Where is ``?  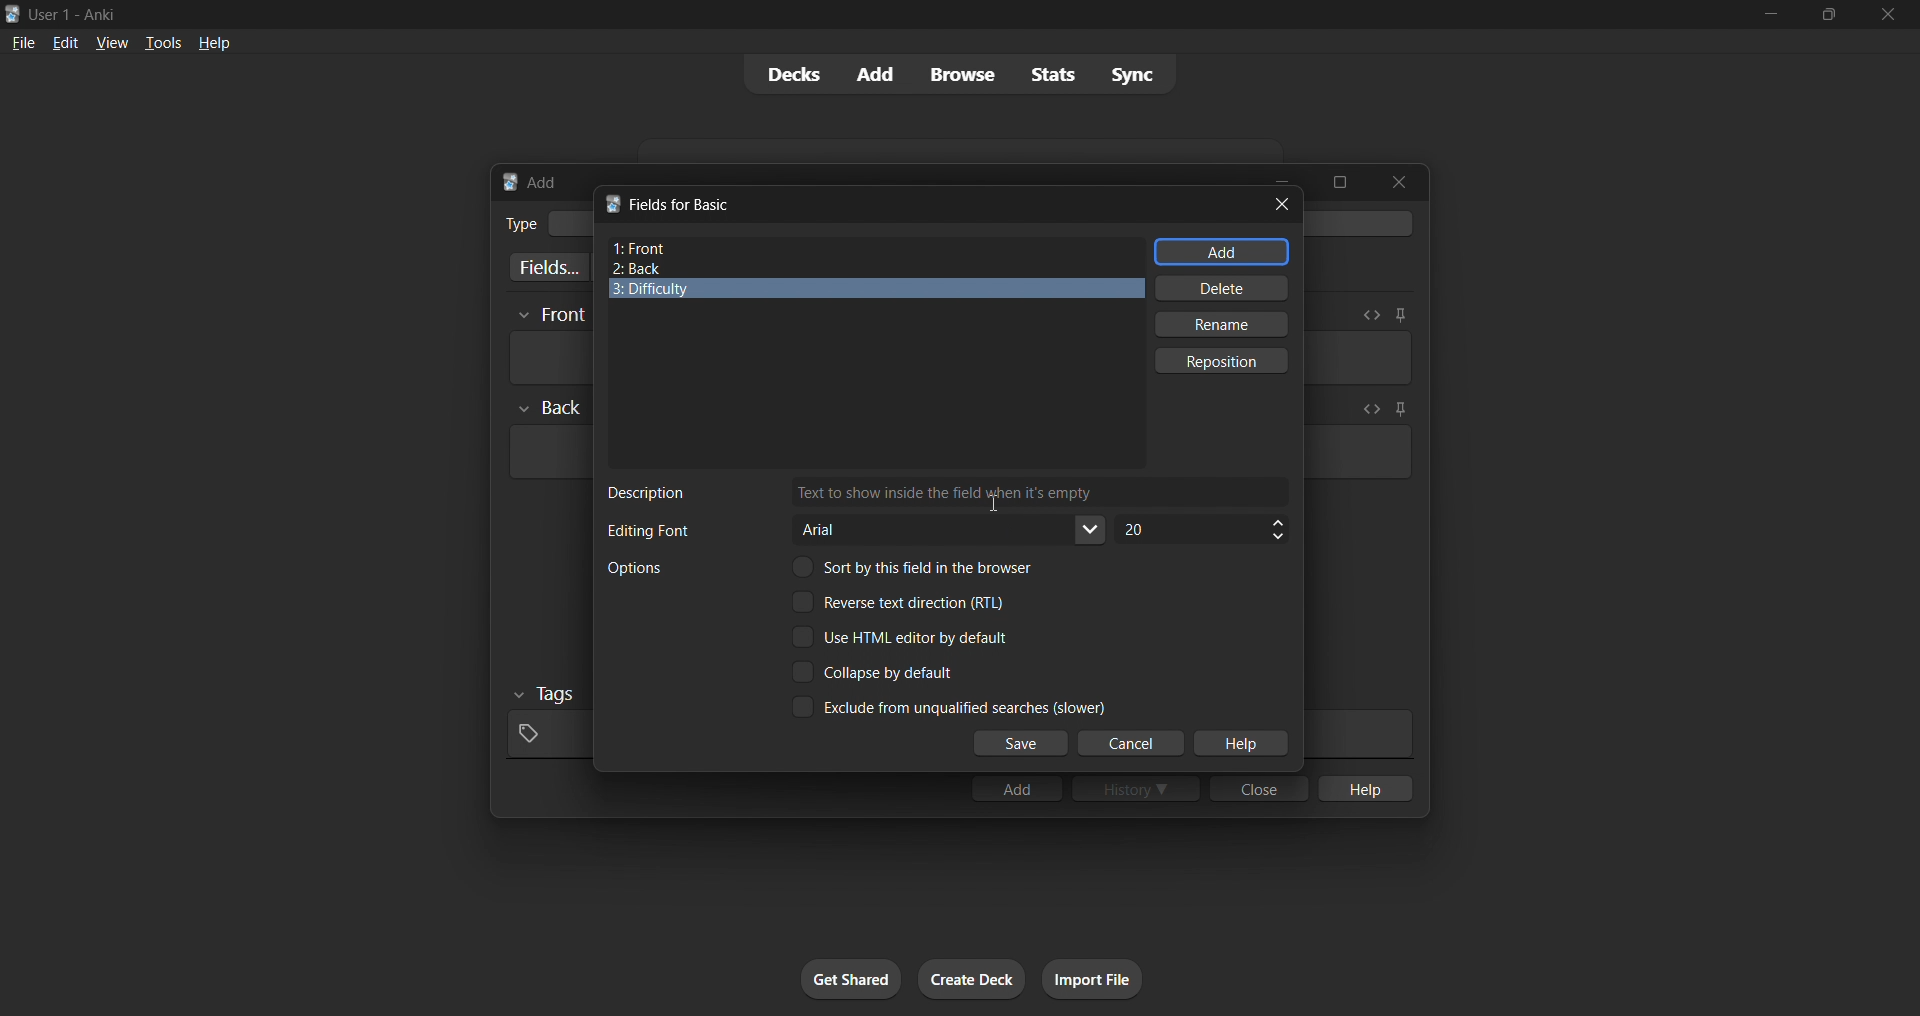
 is located at coordinates (550, 408).